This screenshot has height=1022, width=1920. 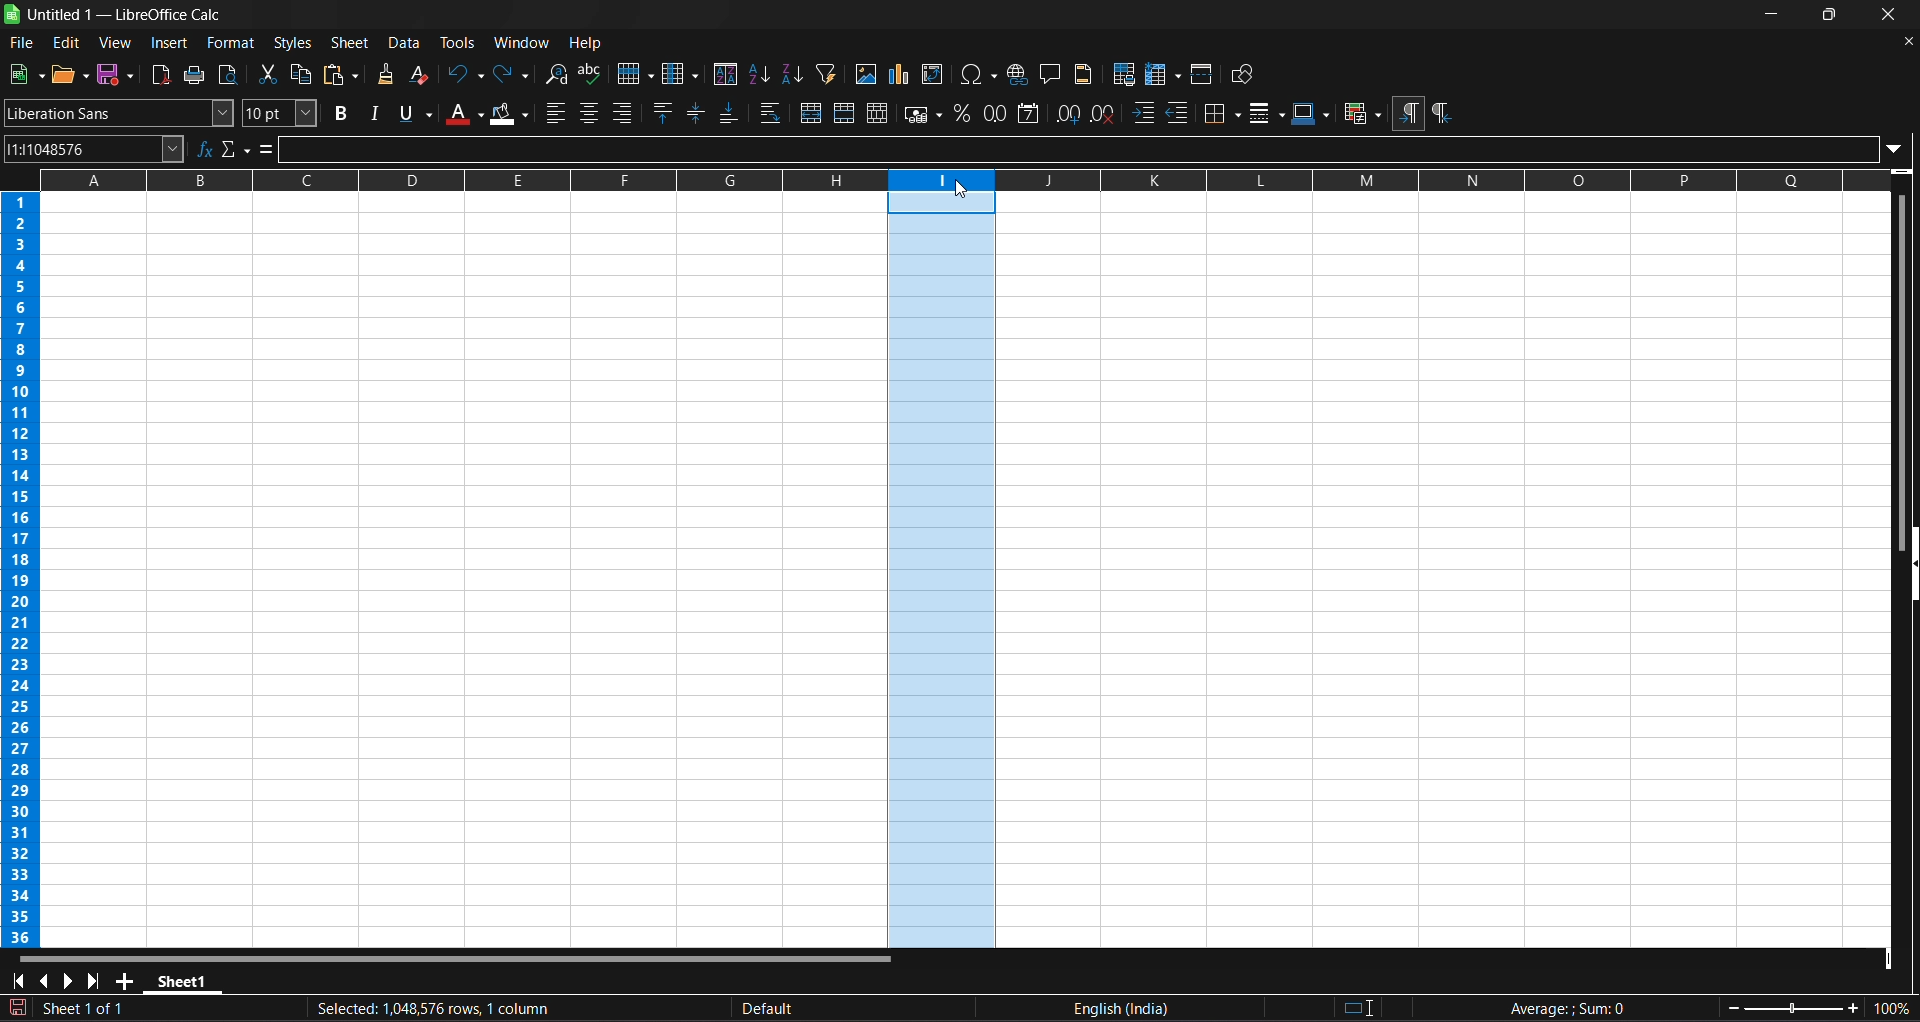 I want to click on toggle print preview, so click(x=230, y=74).